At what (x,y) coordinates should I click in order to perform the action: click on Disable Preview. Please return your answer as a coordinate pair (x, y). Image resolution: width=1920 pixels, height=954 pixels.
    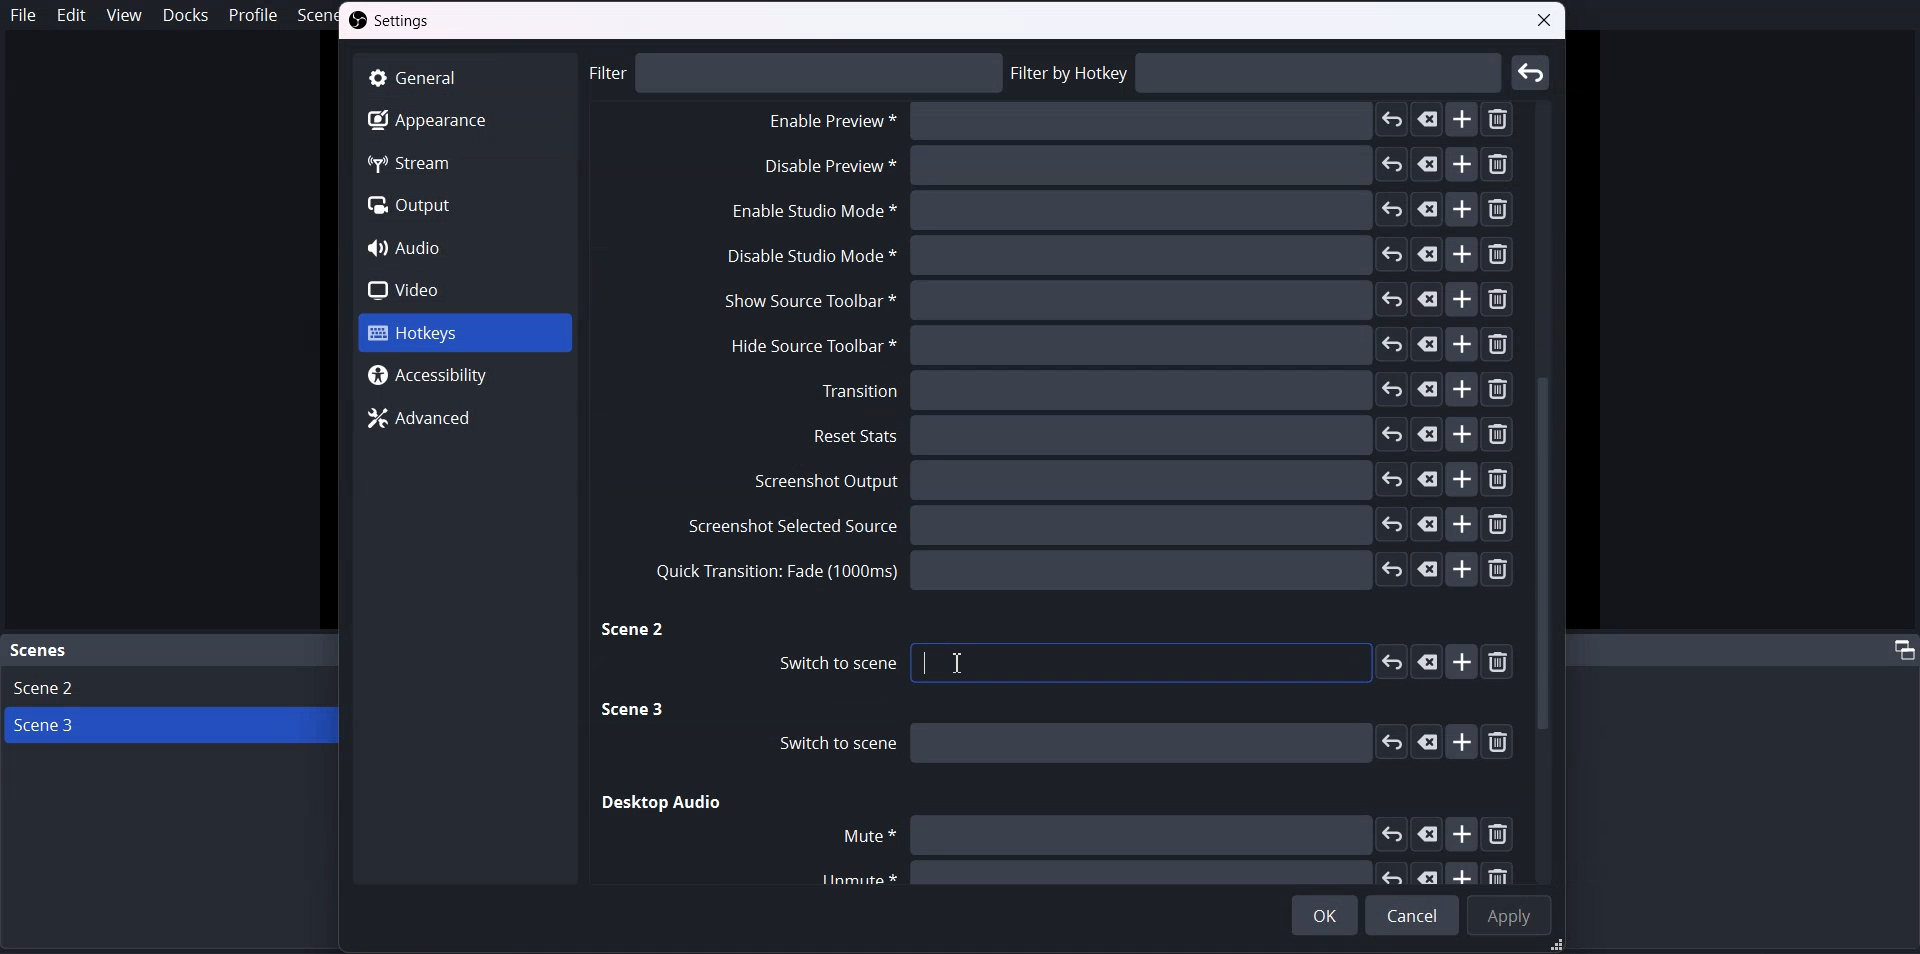
    Looking at the image, I should click on (1132, 124).